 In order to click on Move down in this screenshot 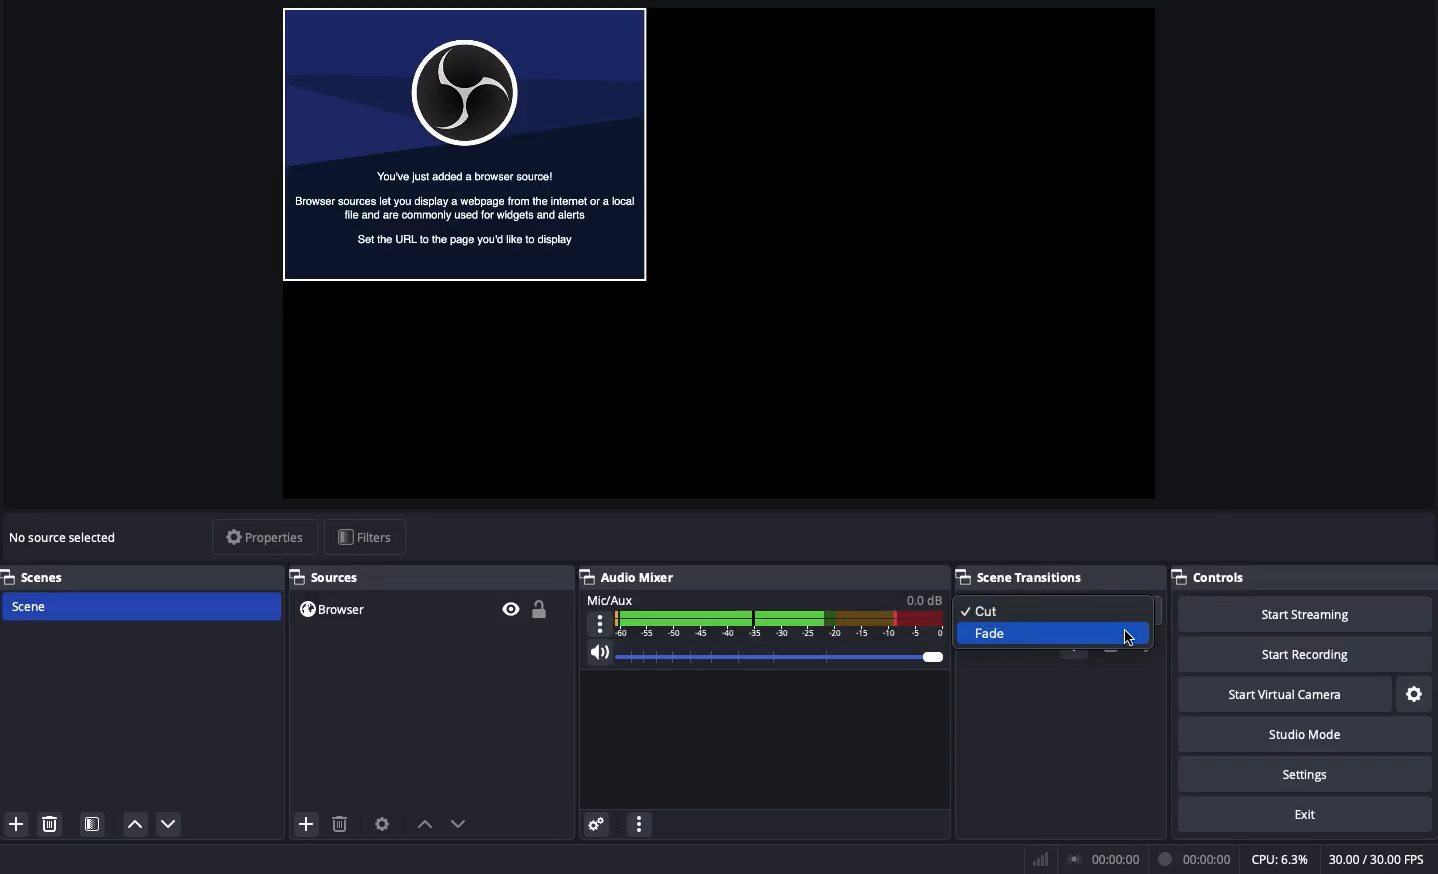, I will do `click(171, 823)`.